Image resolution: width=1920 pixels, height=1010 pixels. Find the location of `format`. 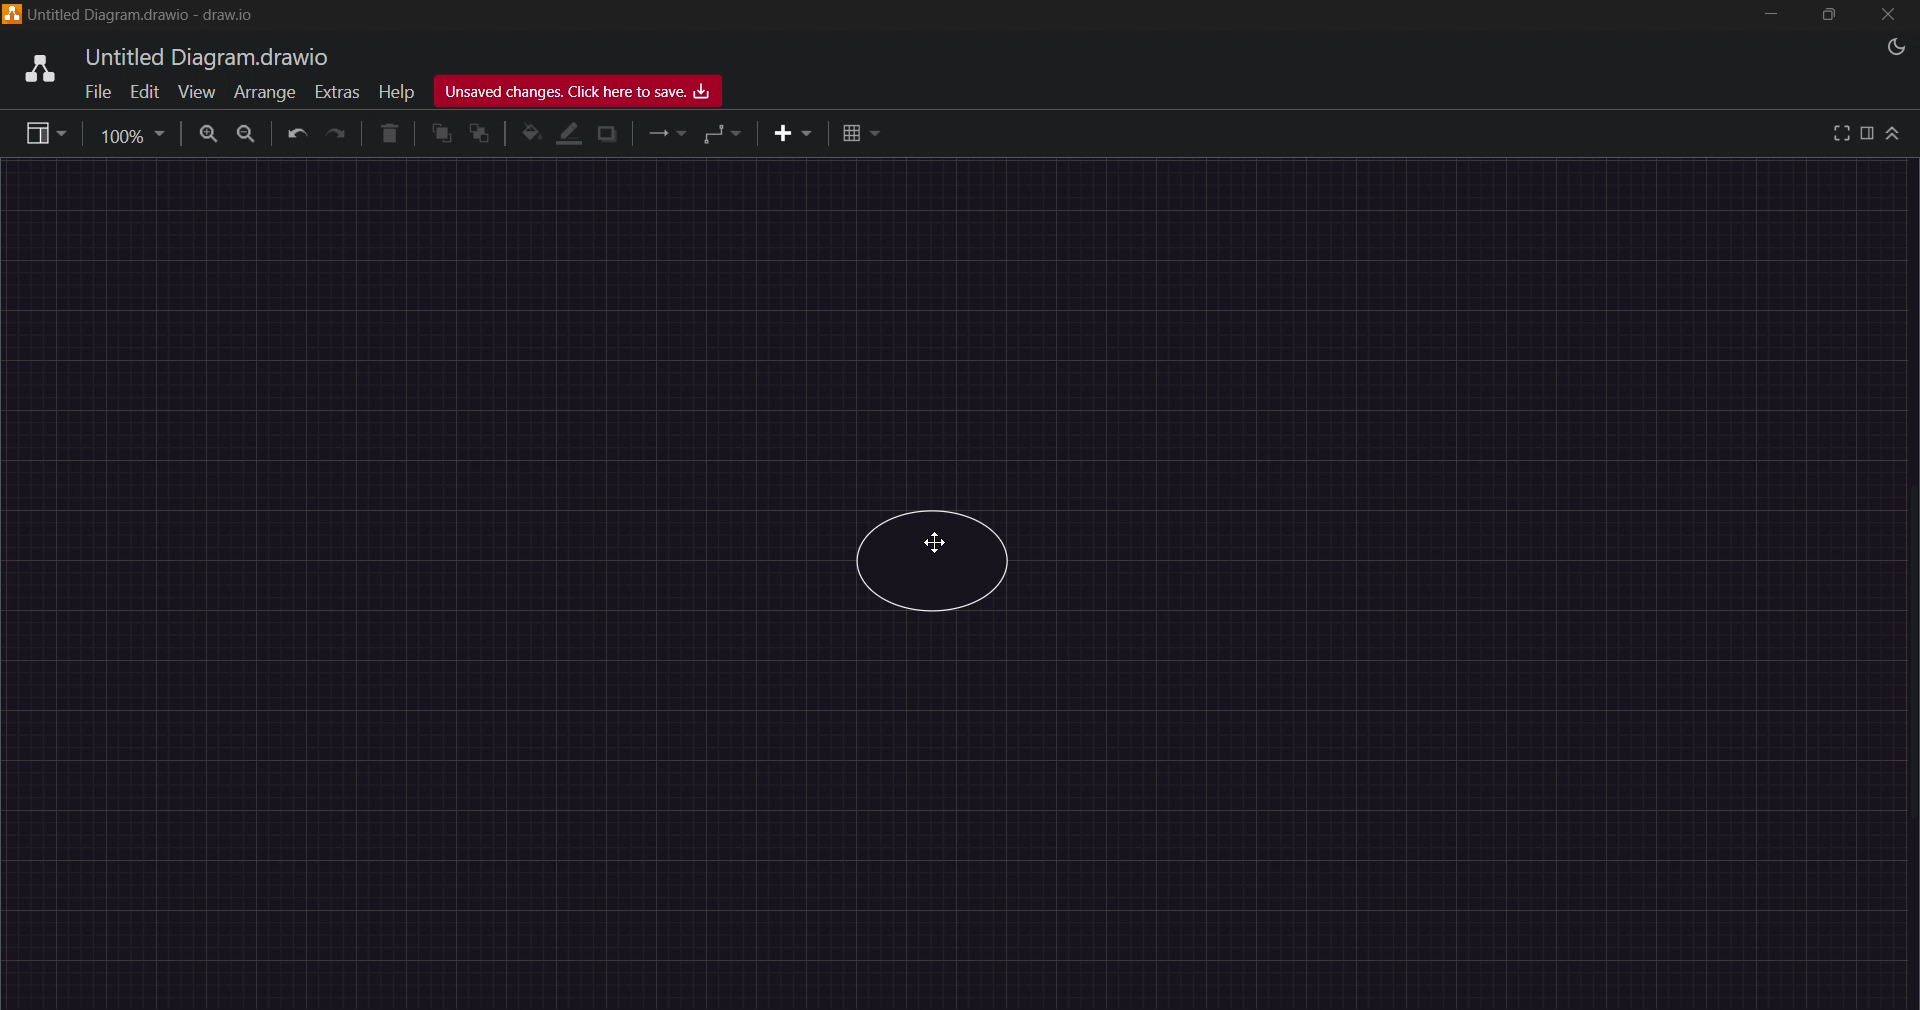

format is located at coordinates (1868, 132).